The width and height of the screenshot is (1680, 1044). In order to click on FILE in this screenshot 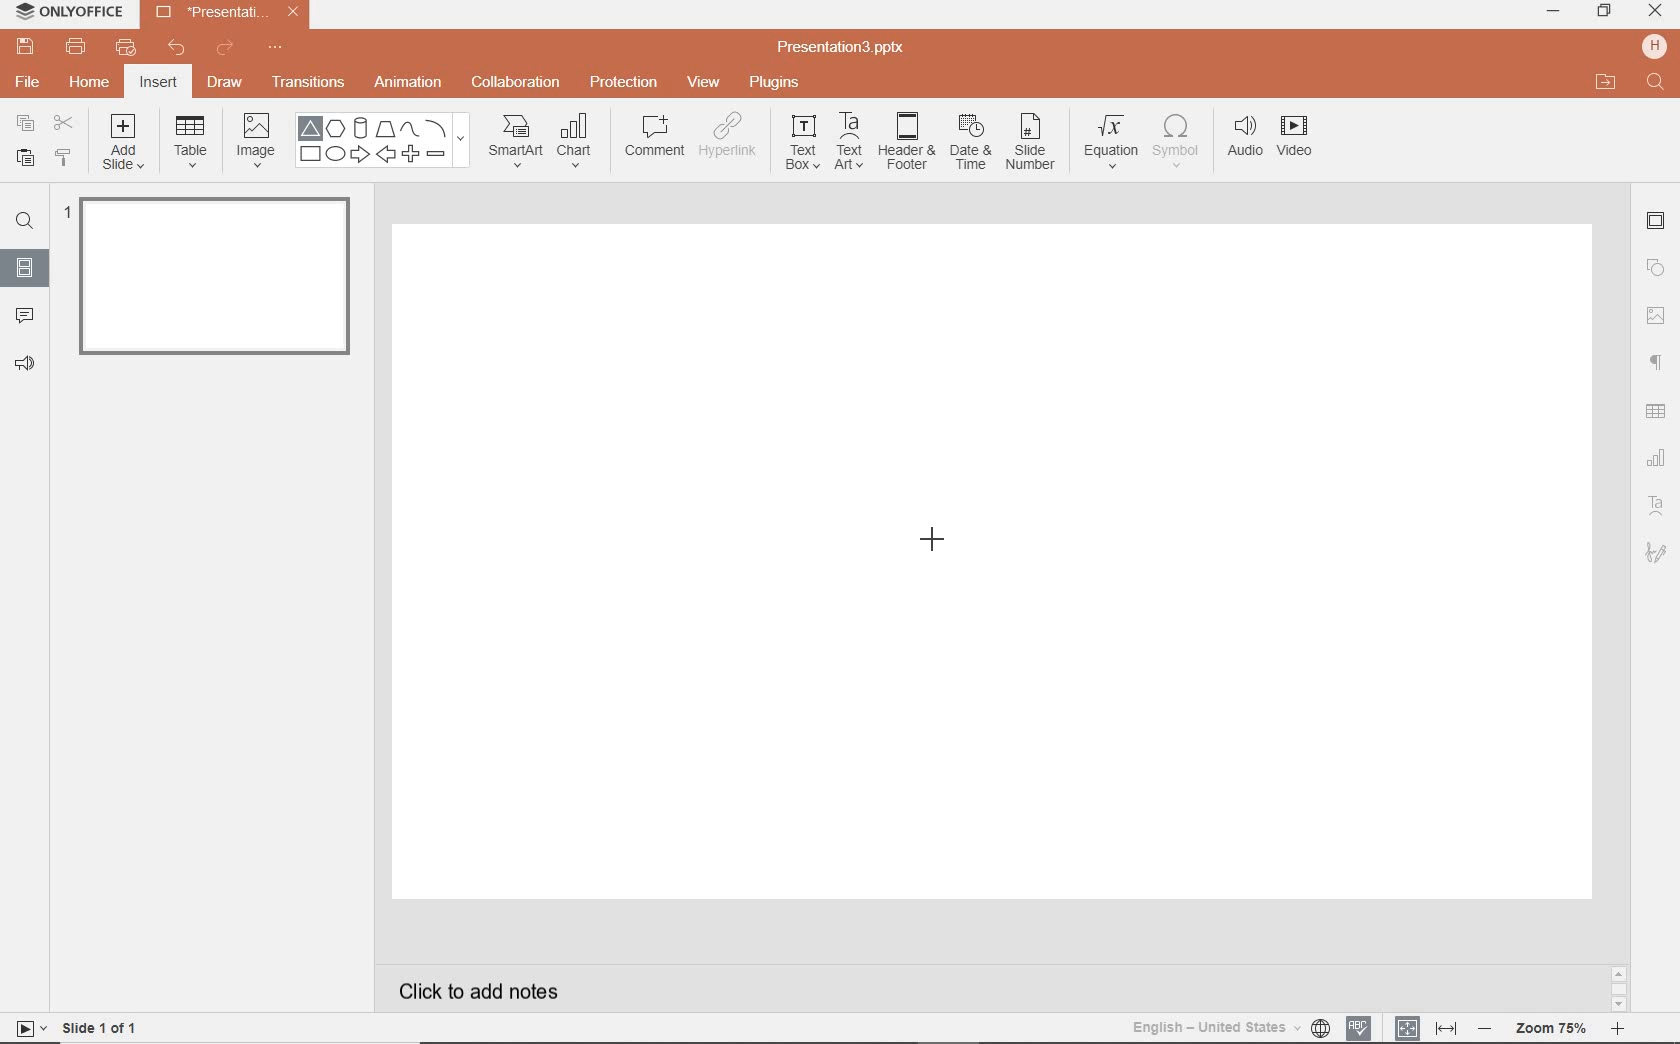, I will do `click(30, 79)`.